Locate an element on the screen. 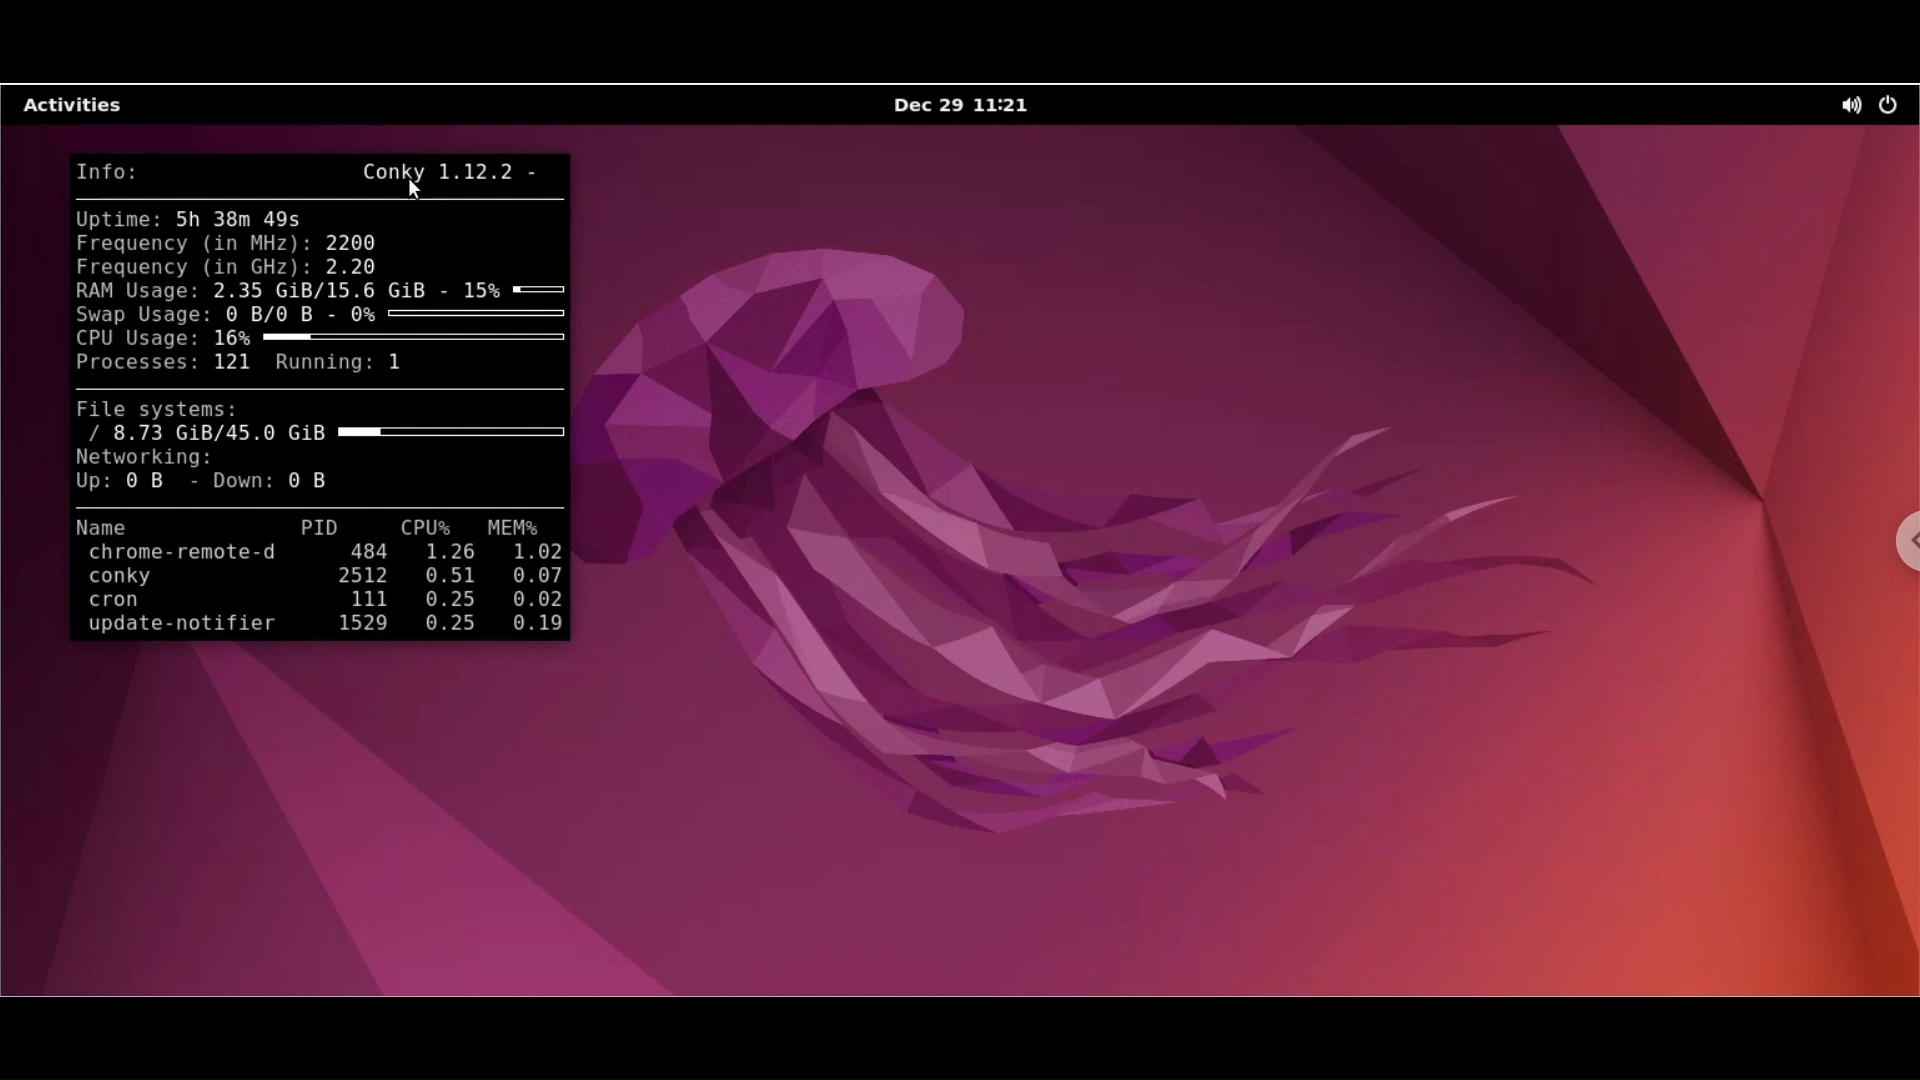  0.25 is located at coordinates (443, 601).